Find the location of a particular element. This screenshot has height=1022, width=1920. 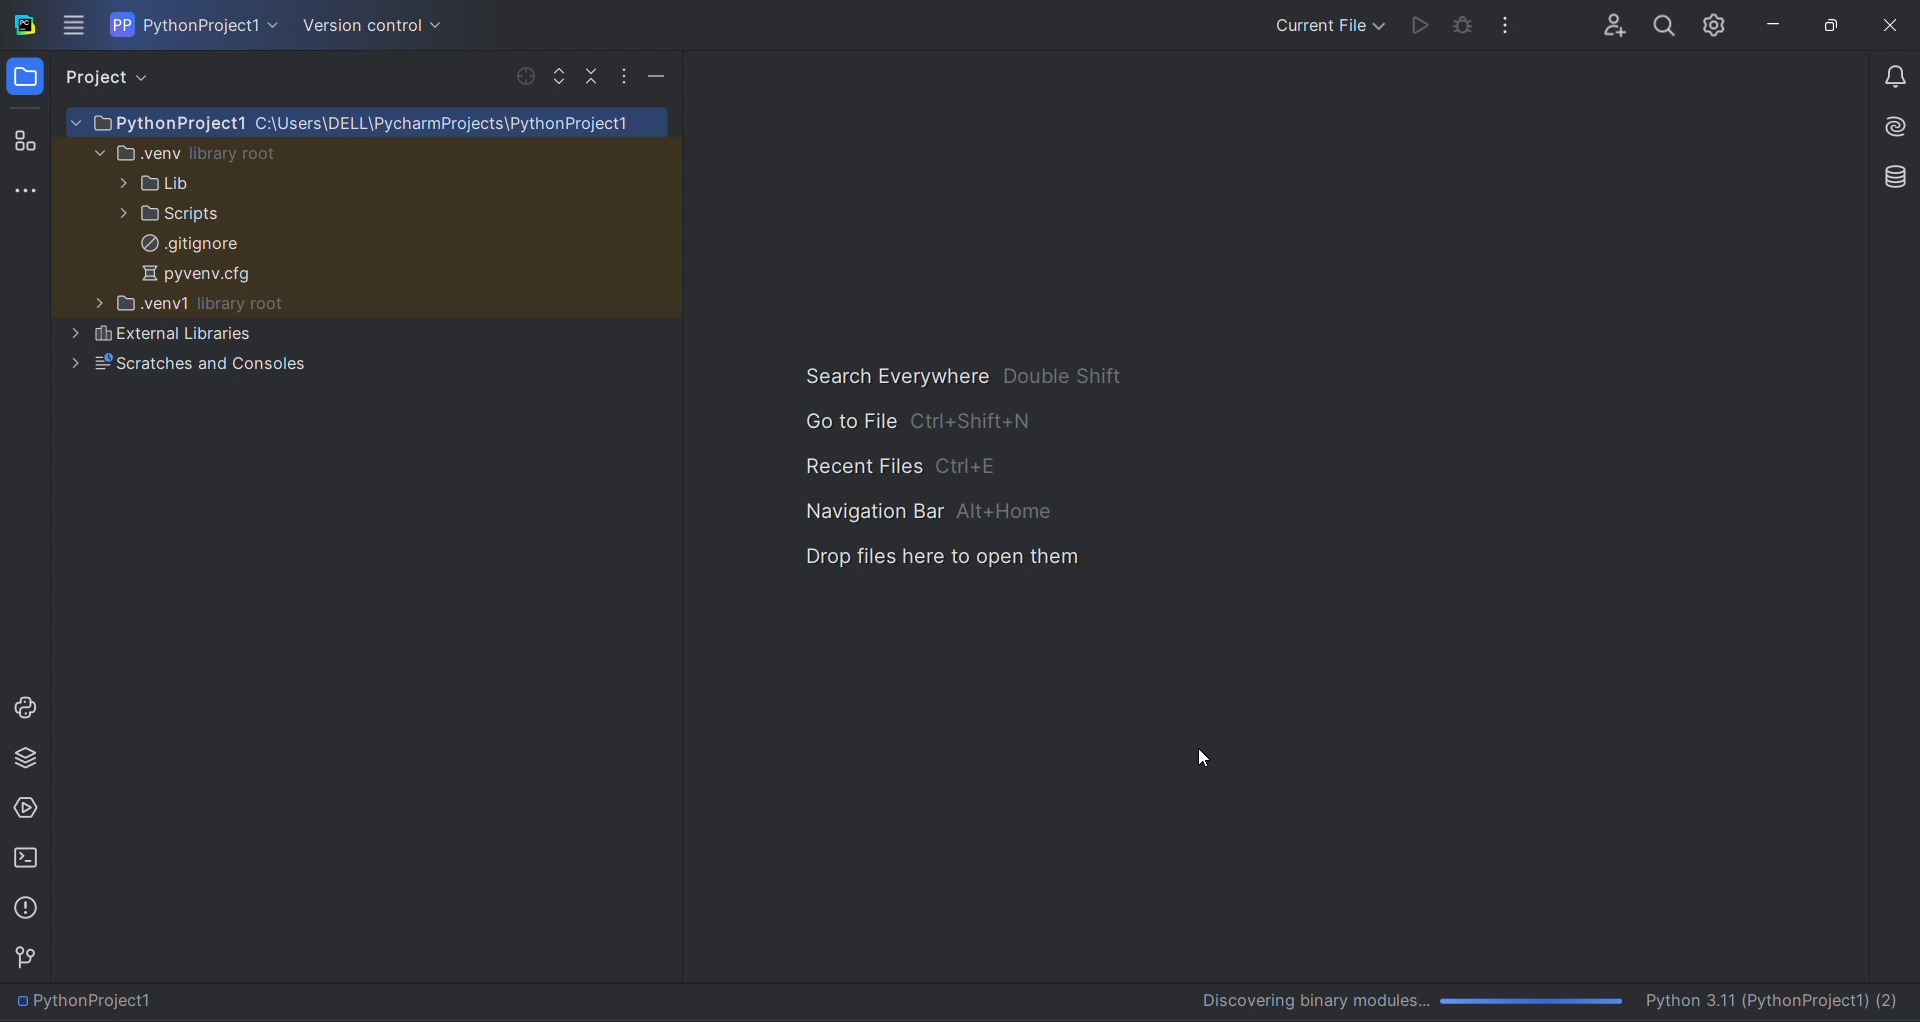

file tree is located at coordinates (372, 300).